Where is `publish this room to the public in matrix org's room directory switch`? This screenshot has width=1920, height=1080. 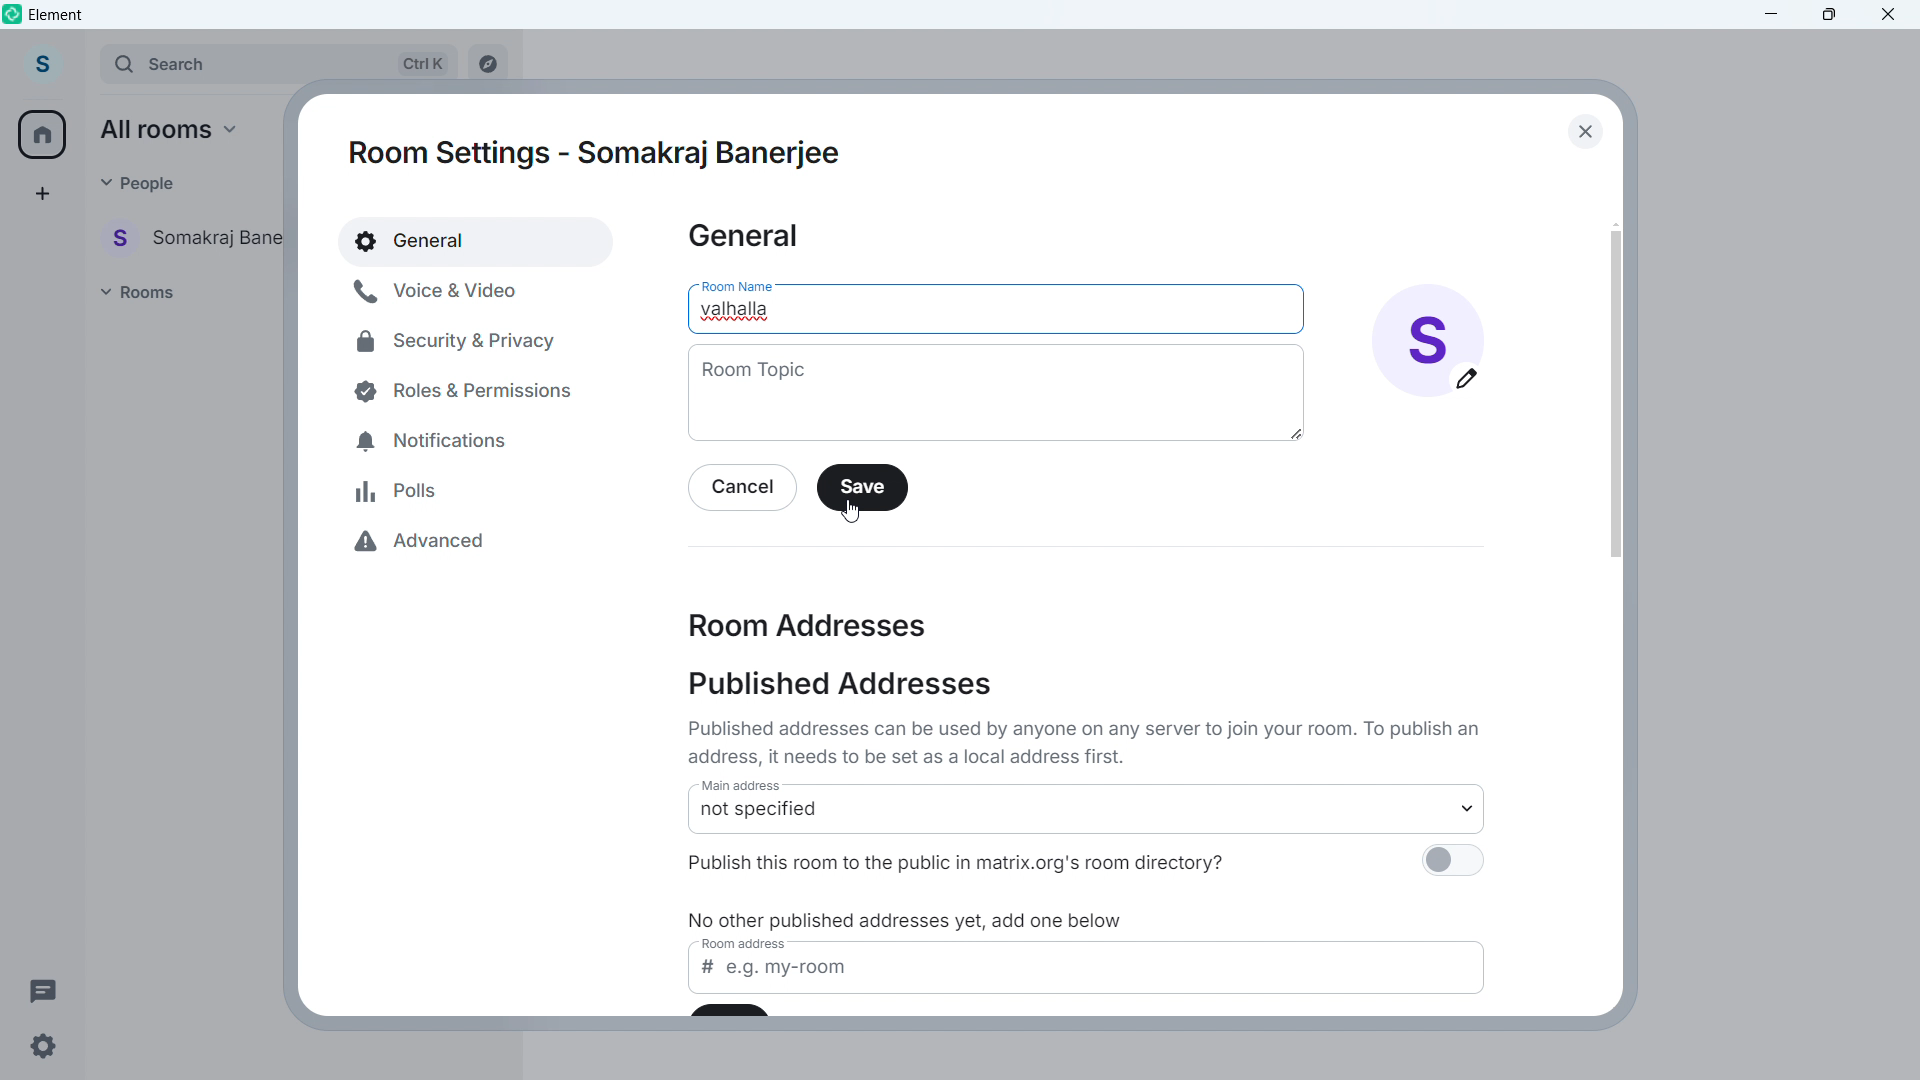
publish this room to the public in matrix org's room directory switch is located at coordinates (1451, 865).